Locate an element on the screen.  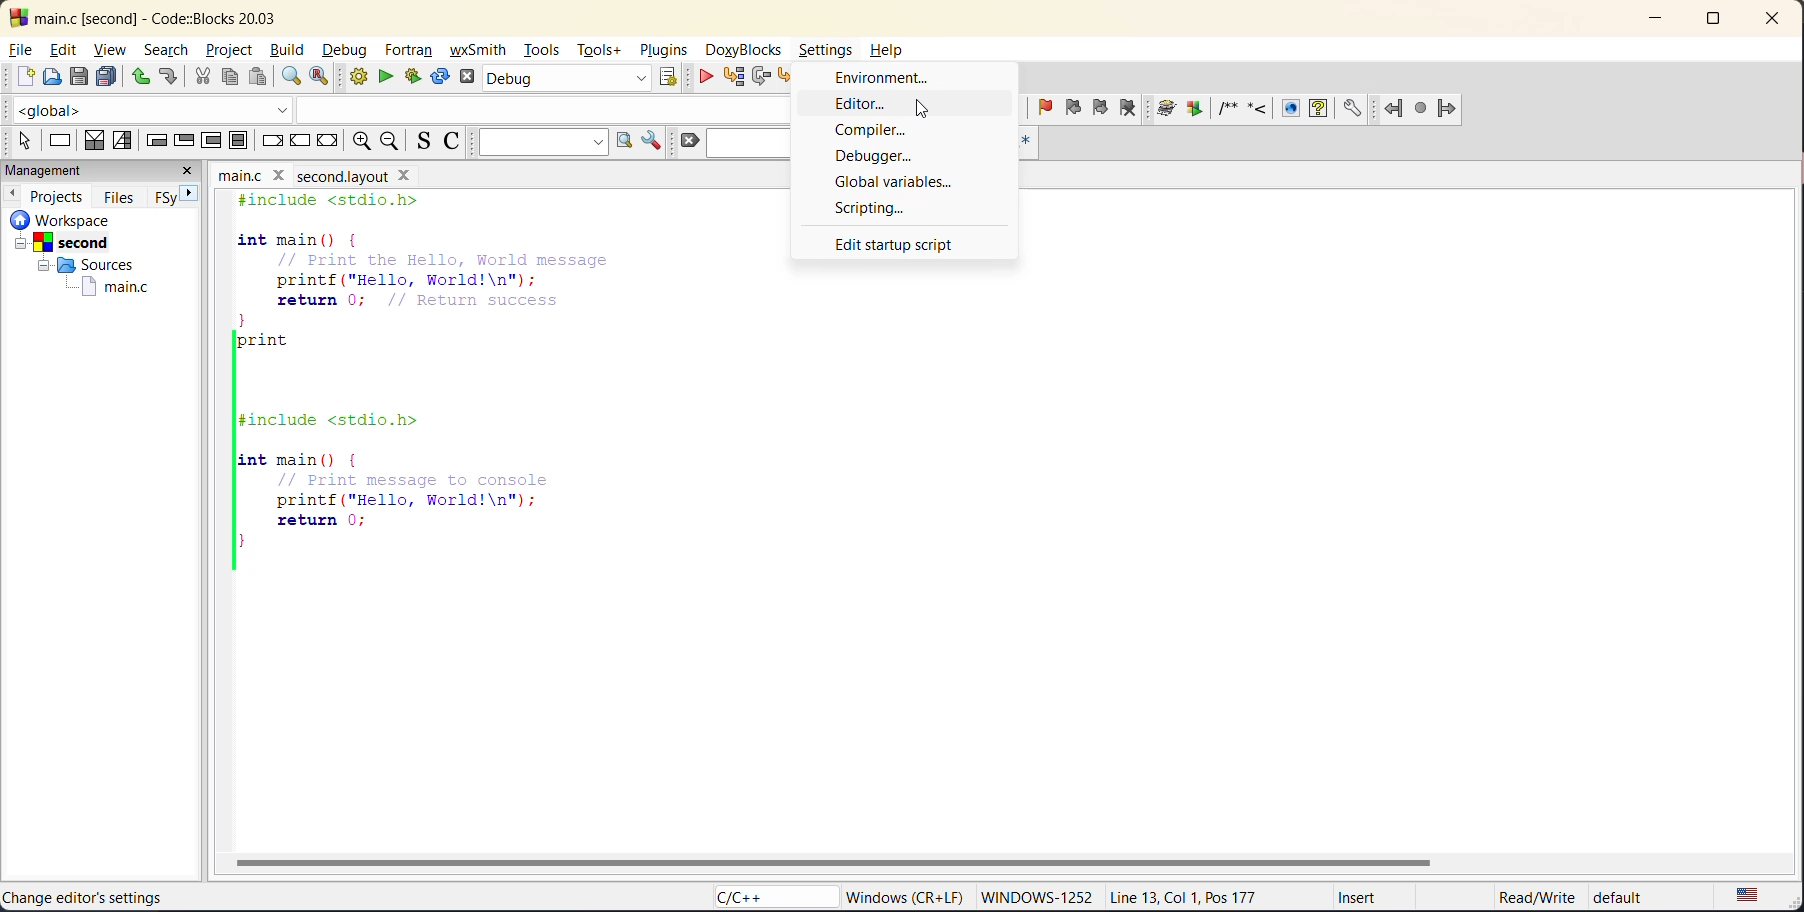
Second layout is located at coordinates (367, 173).